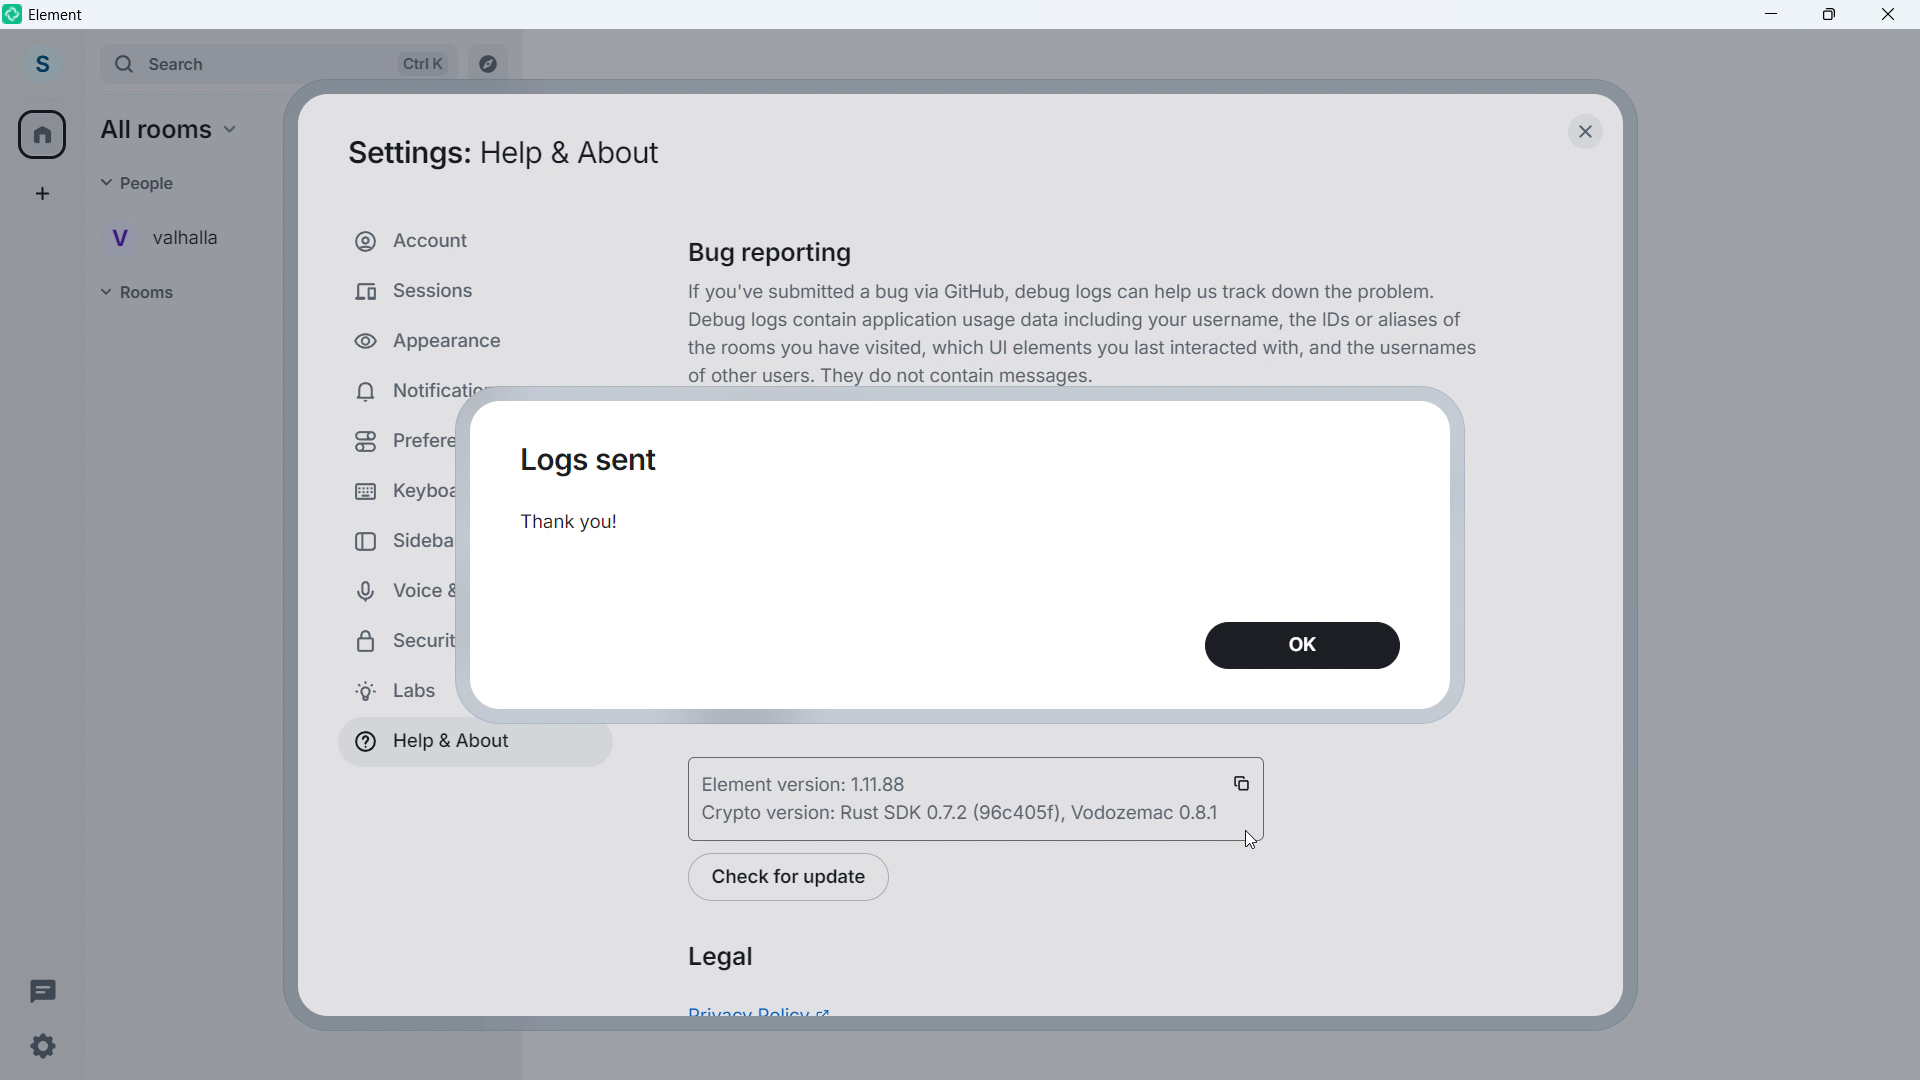 This screenshot has width=1920, height=1080. I want to click on All Rooms, so click(177, 130).